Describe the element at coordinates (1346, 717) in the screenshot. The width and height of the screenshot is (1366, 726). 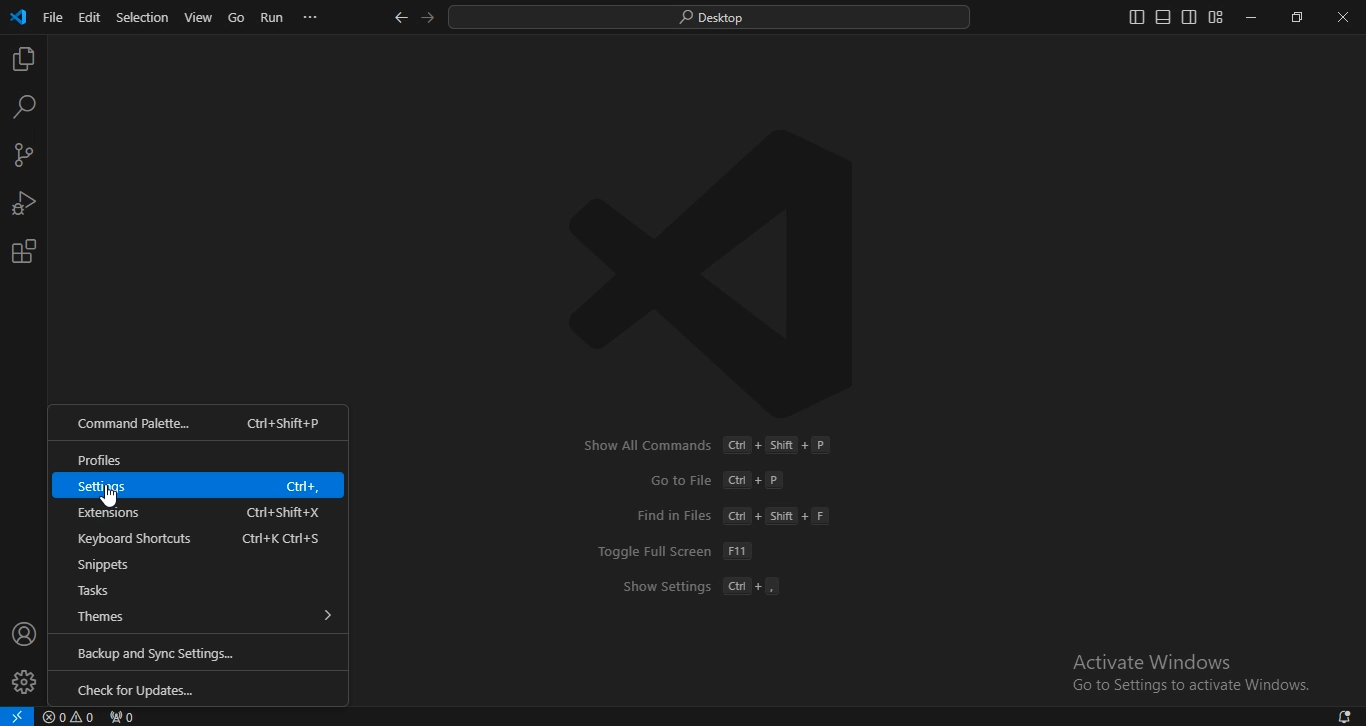
I see `notifications` at that location.